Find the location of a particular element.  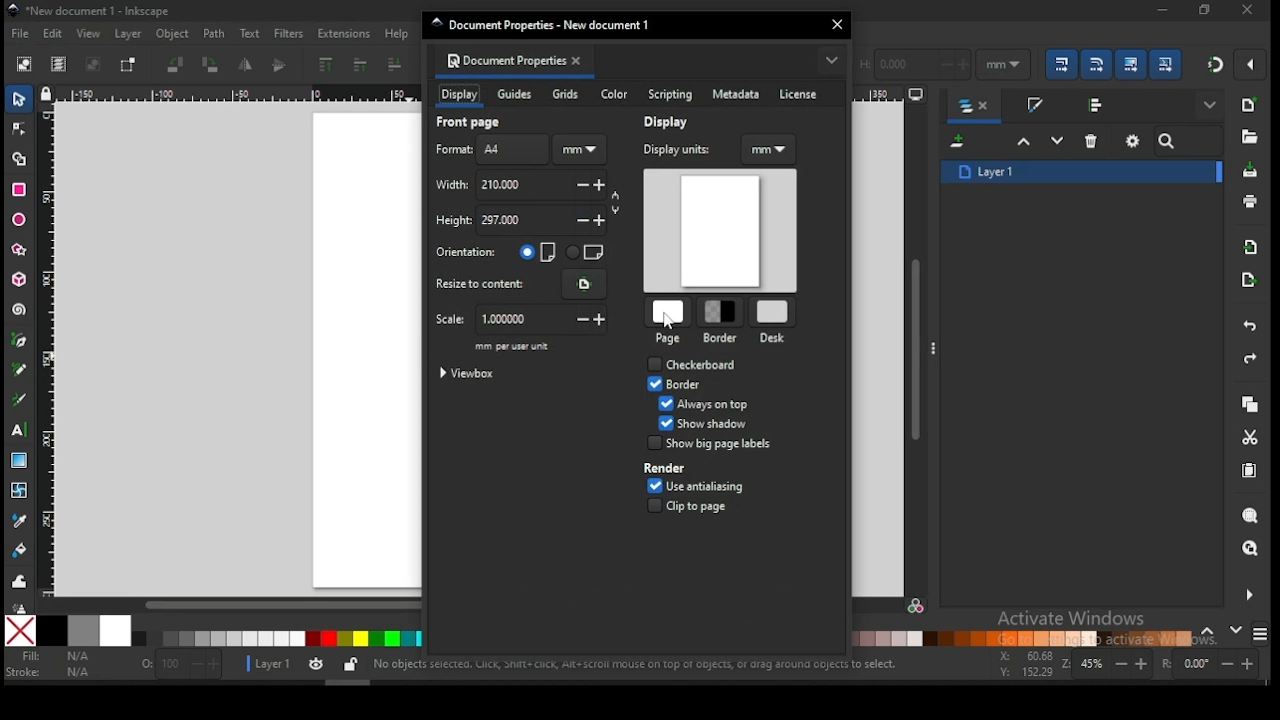

page is located at coordinates (667, 313).